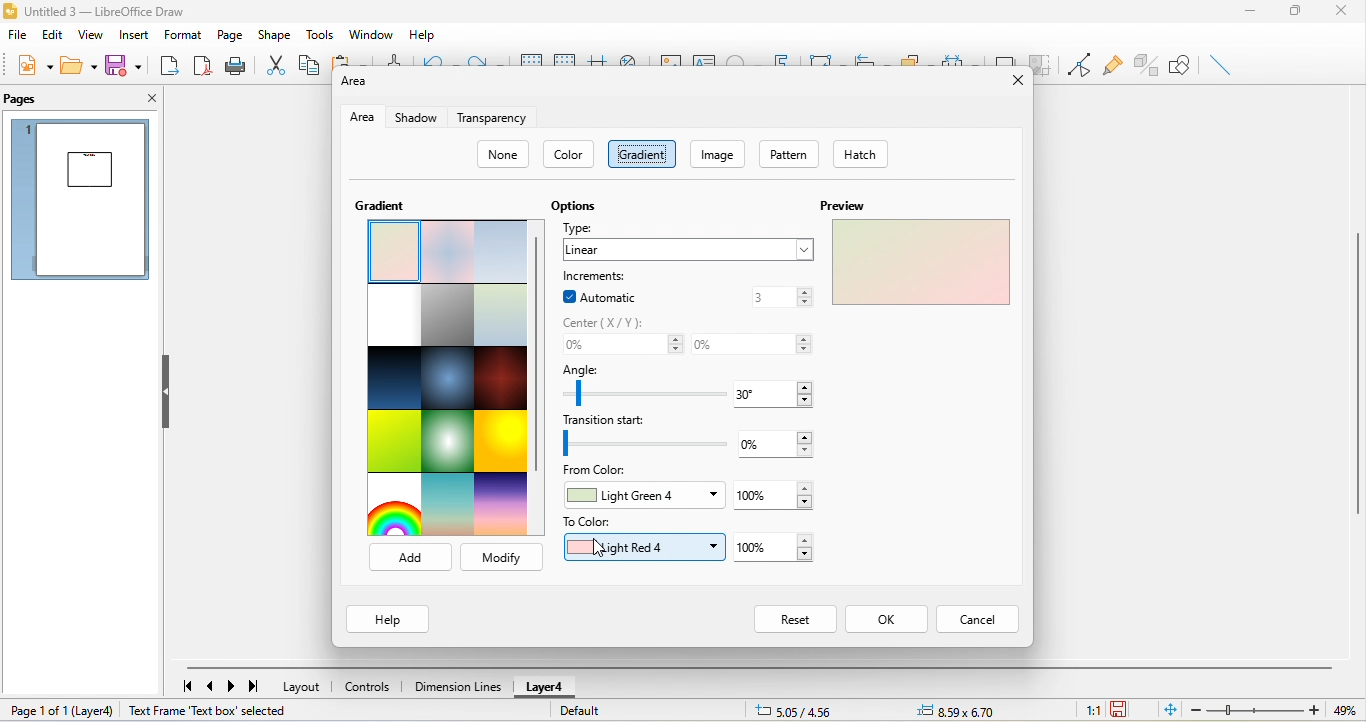  What do you see at coordinates (132, 36) in the screenshot?
I see `insert` at bounding box center [132, 36].